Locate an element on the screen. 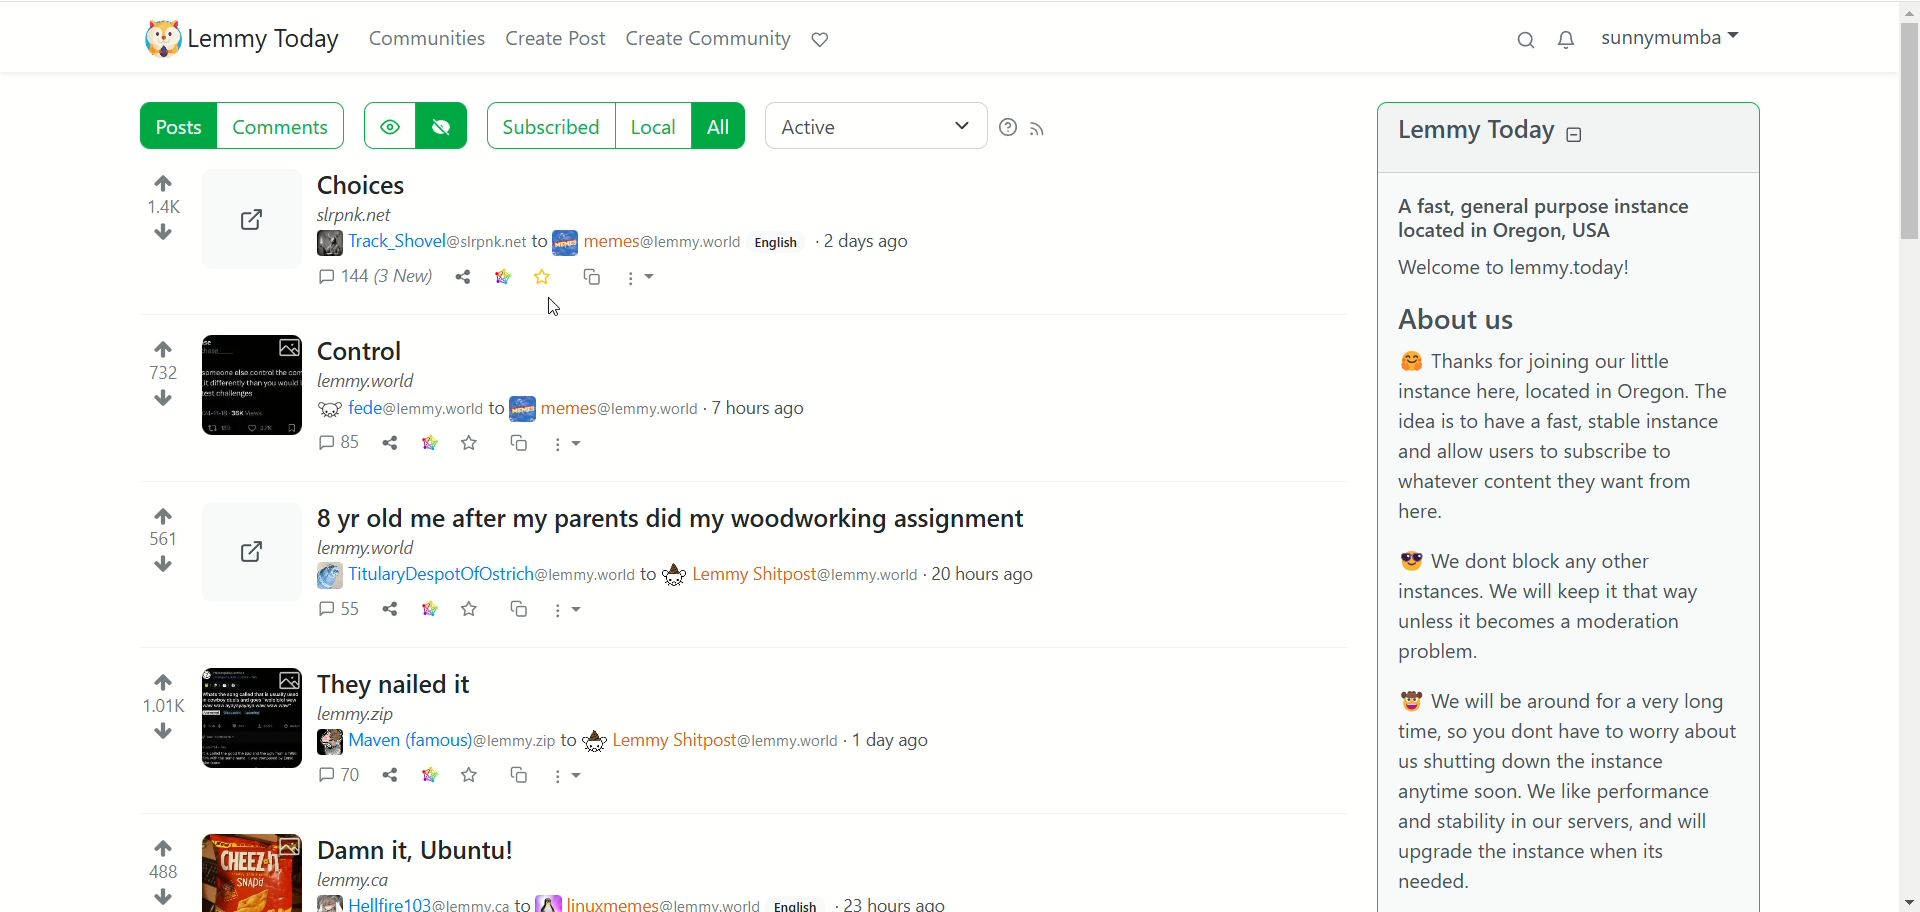  comments is located at coordinates (370, 280).